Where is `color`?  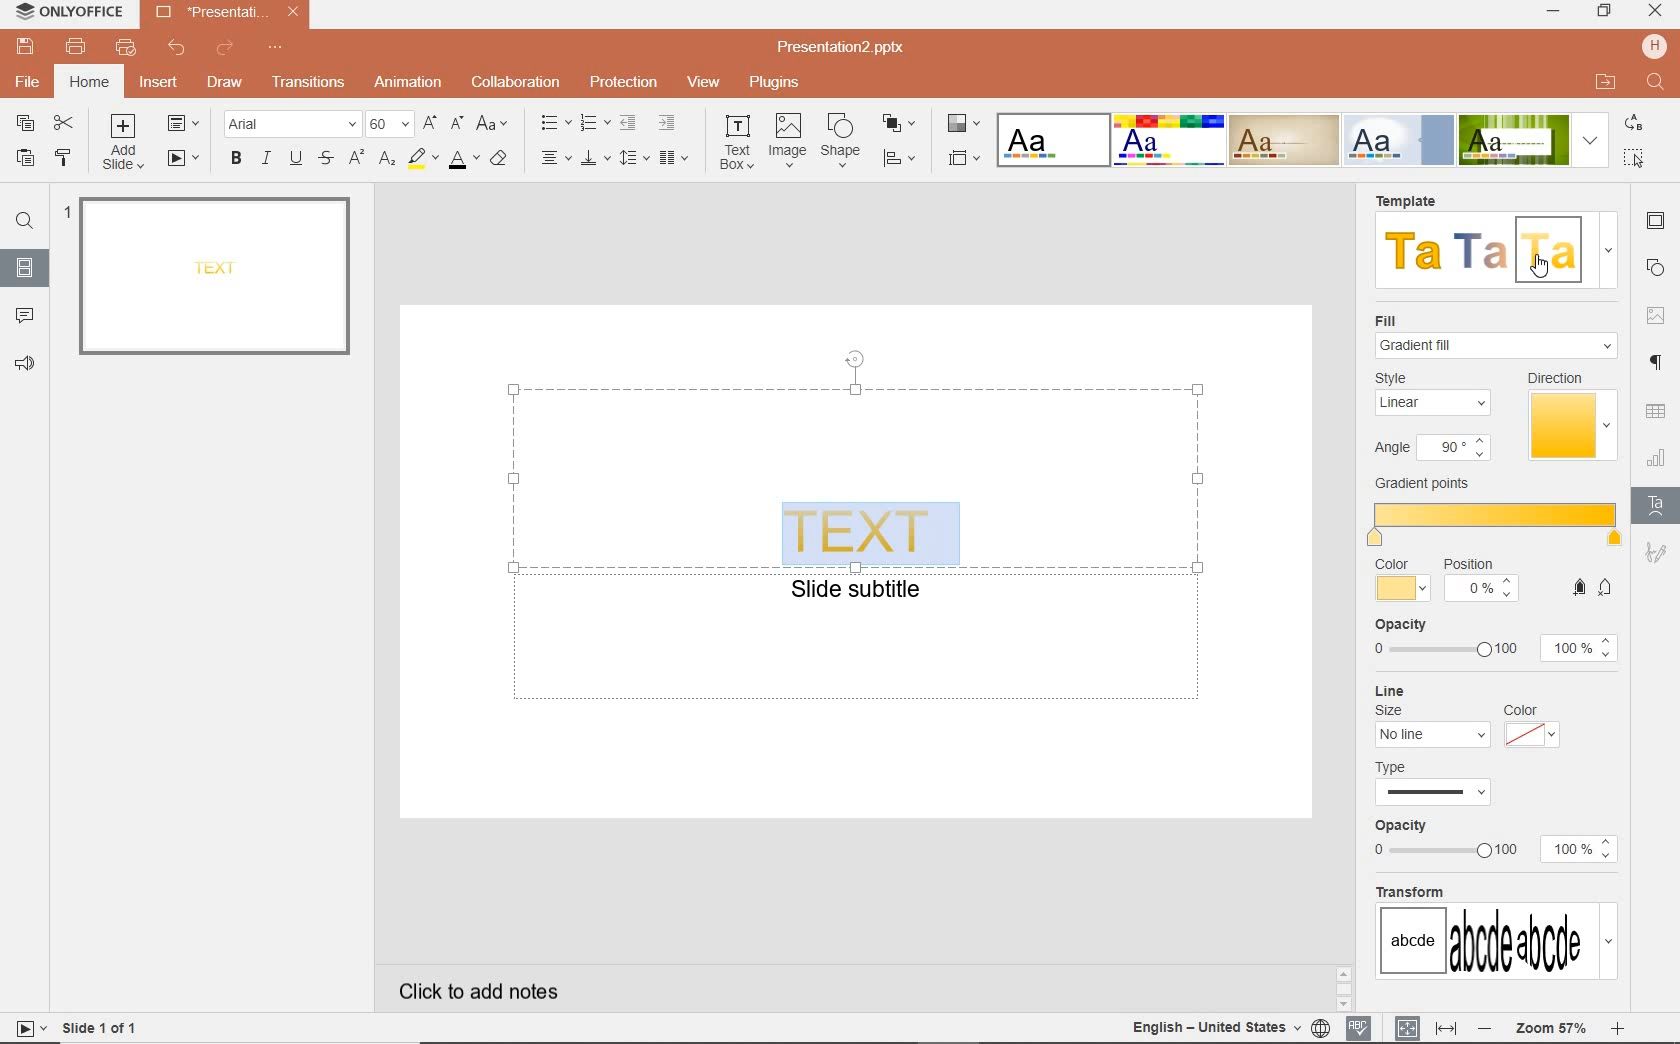
color is located at coordinates (1529, 724).